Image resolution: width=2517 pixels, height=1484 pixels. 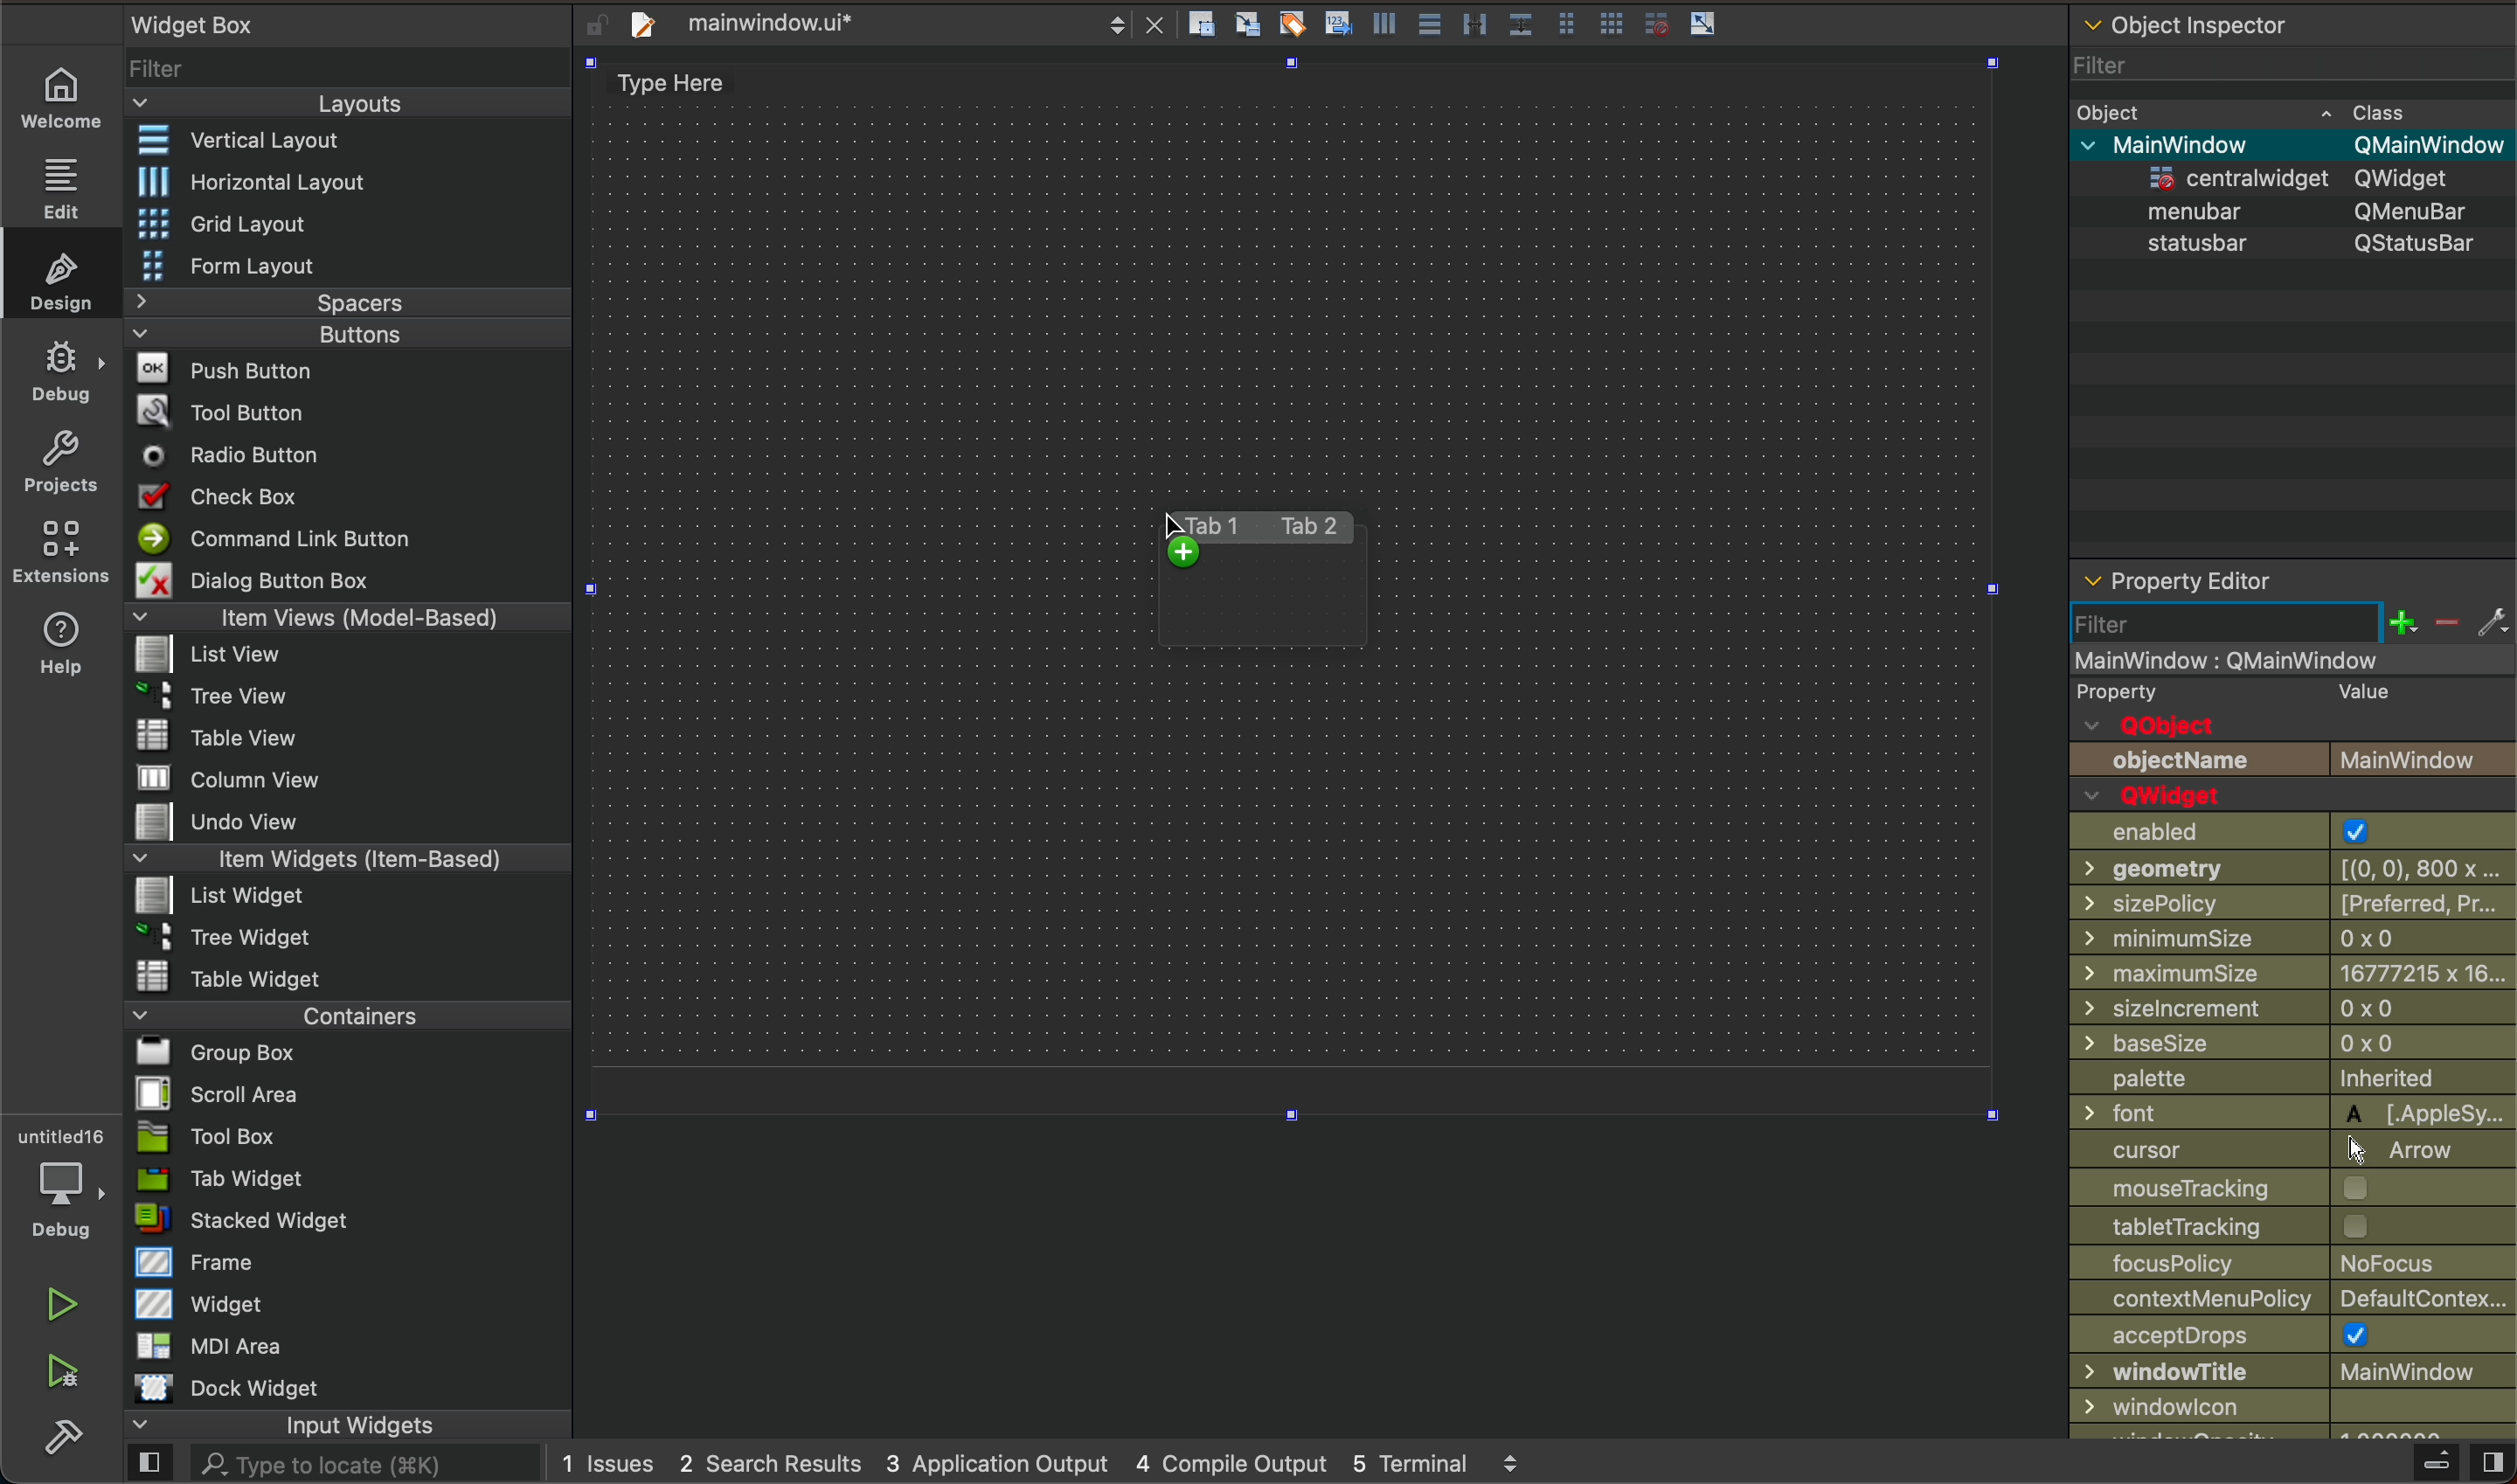 I want to click on run, so click(x=41, y=1302).